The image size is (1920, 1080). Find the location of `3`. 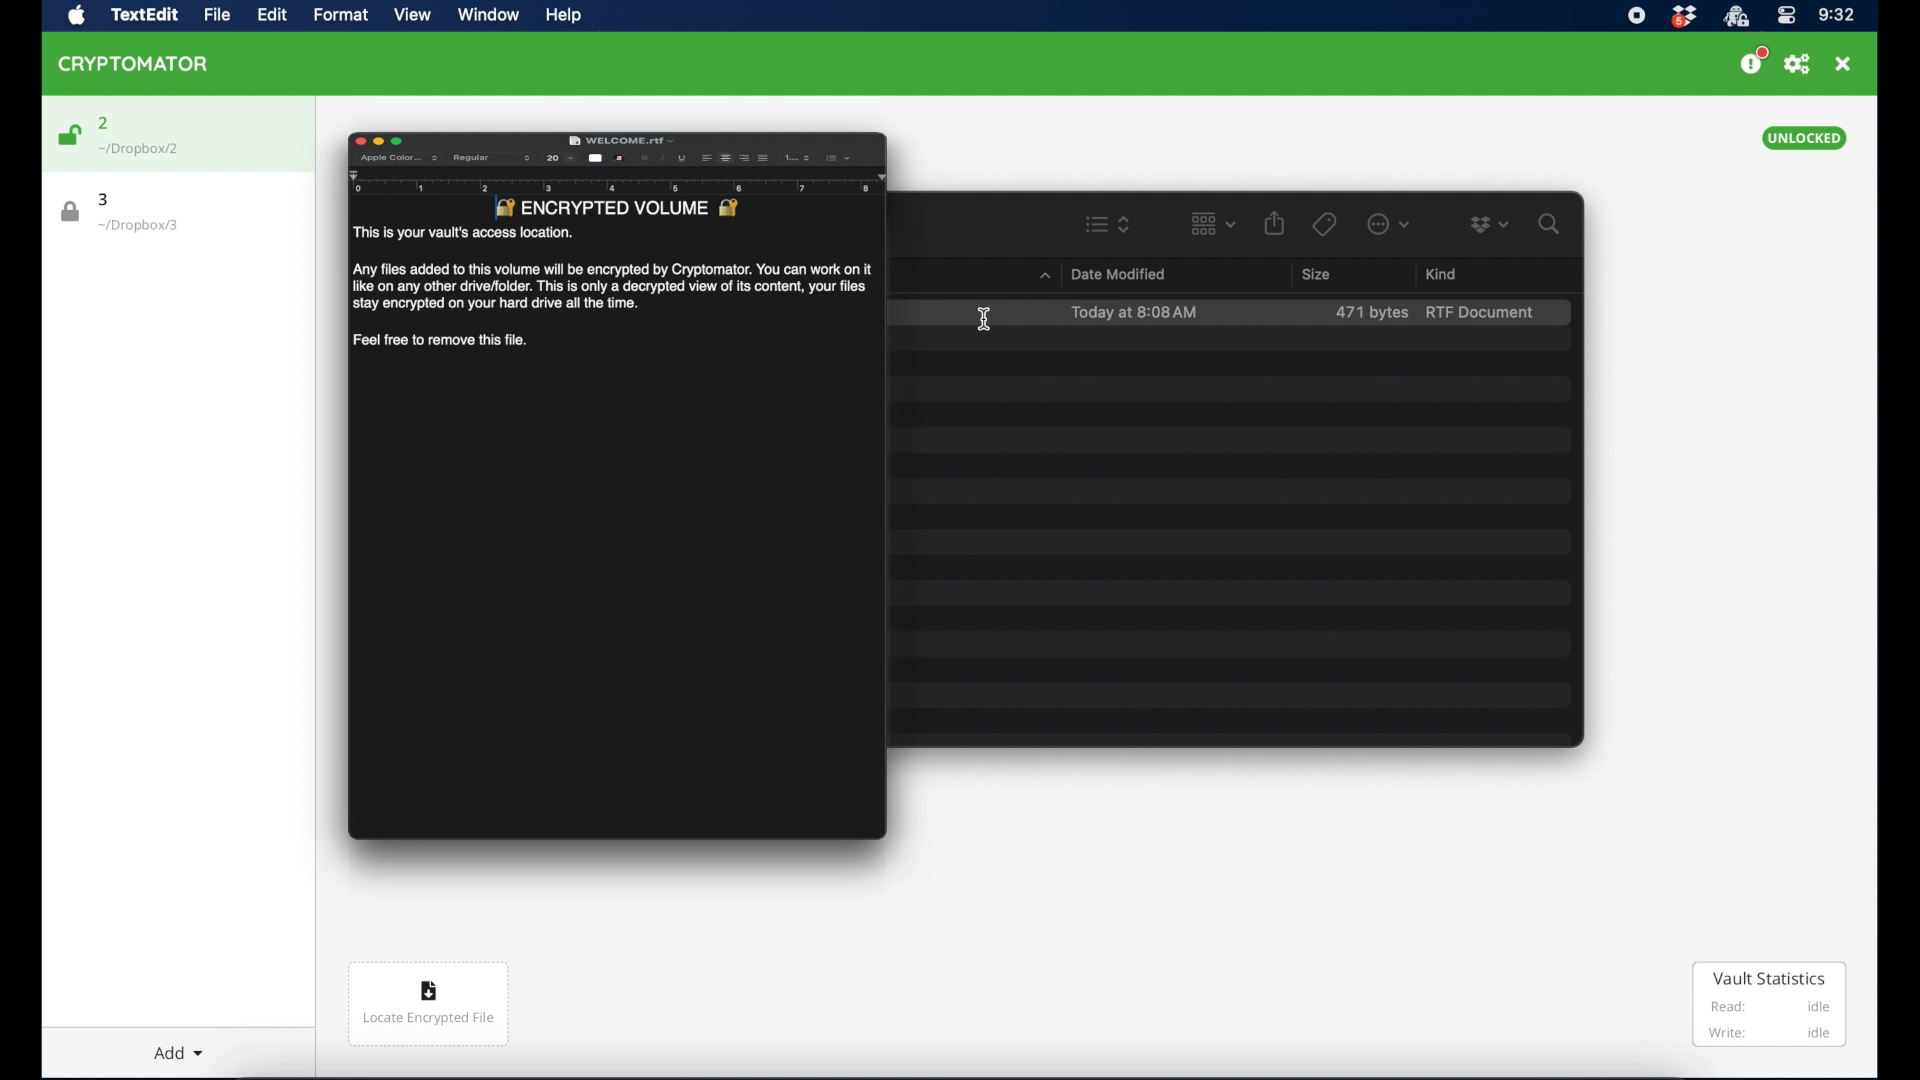

3 is located at coordinates (109, 199).